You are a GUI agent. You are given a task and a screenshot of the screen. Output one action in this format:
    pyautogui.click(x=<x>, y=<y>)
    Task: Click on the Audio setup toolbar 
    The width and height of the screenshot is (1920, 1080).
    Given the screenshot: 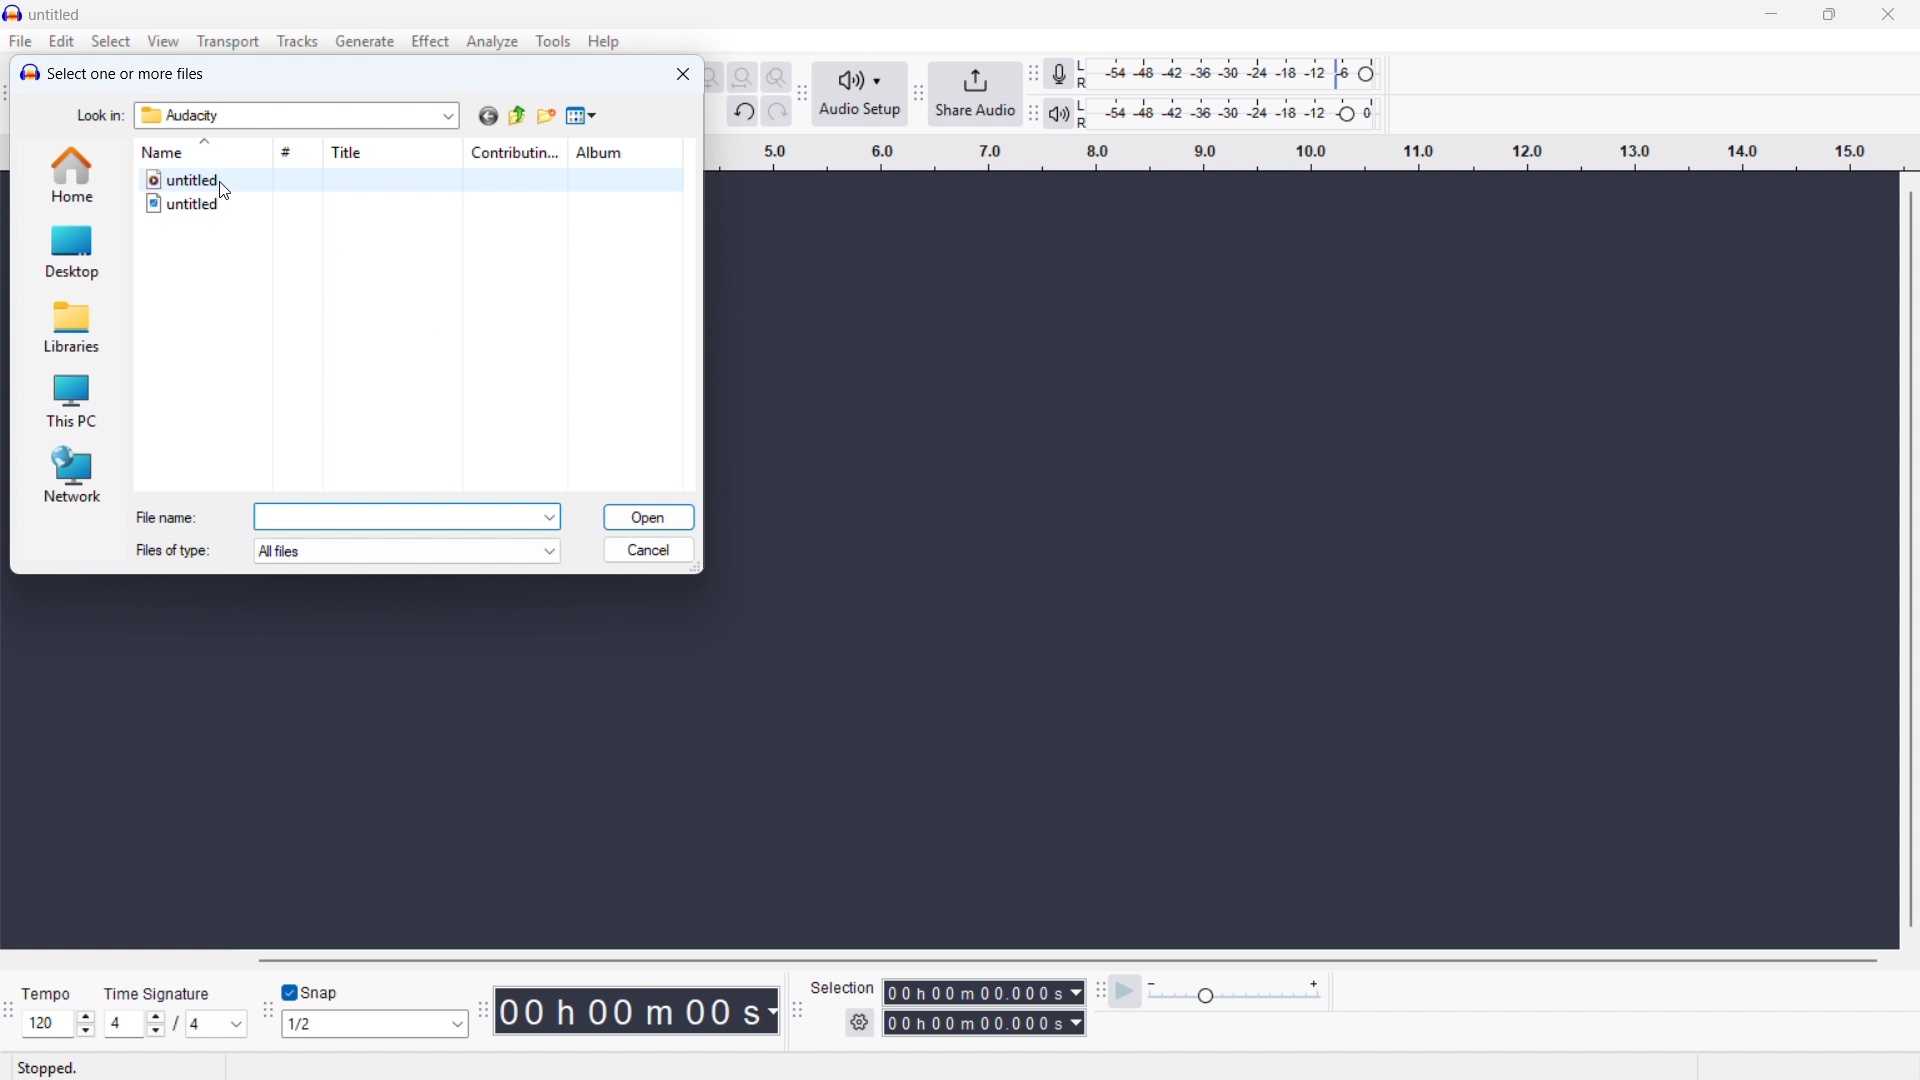 What is the action you would take?
    pyautogui.click(x=801, y=95)
    